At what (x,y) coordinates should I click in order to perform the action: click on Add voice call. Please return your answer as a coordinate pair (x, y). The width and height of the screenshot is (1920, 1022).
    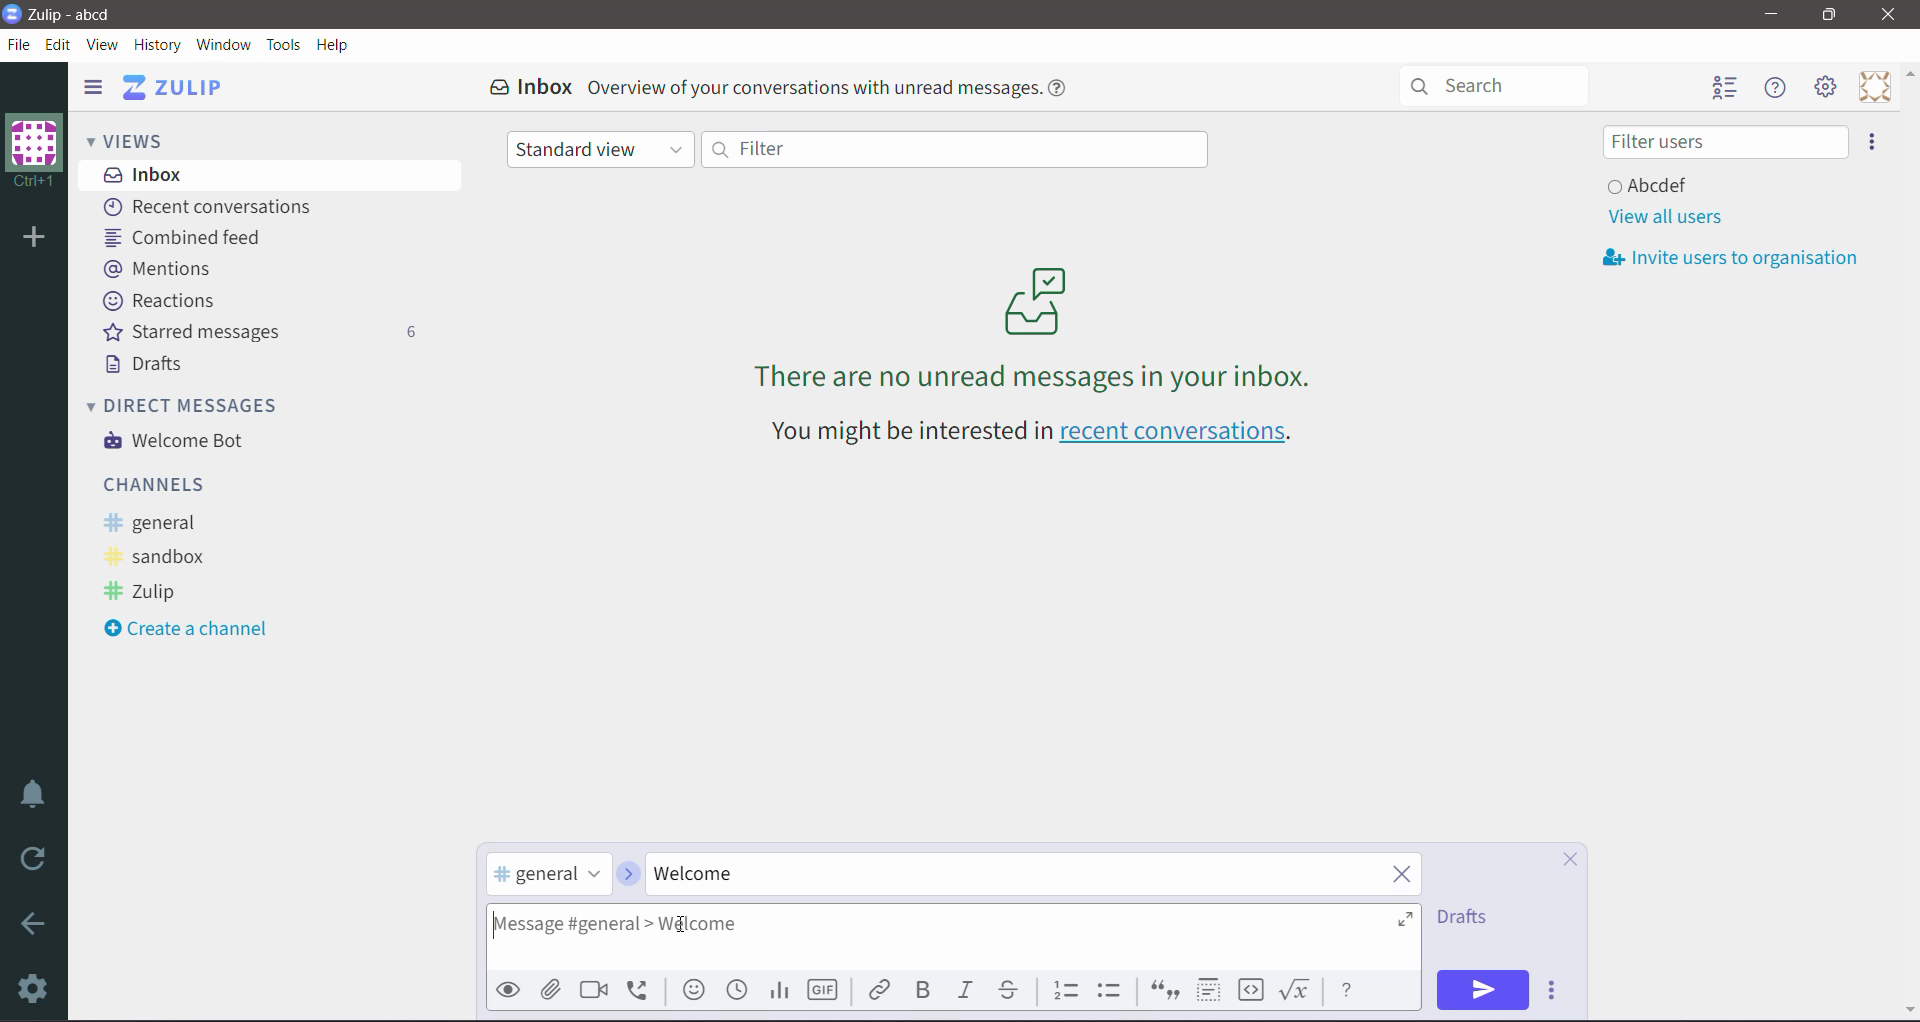
    Looking at the image, I should click on (644, 989).